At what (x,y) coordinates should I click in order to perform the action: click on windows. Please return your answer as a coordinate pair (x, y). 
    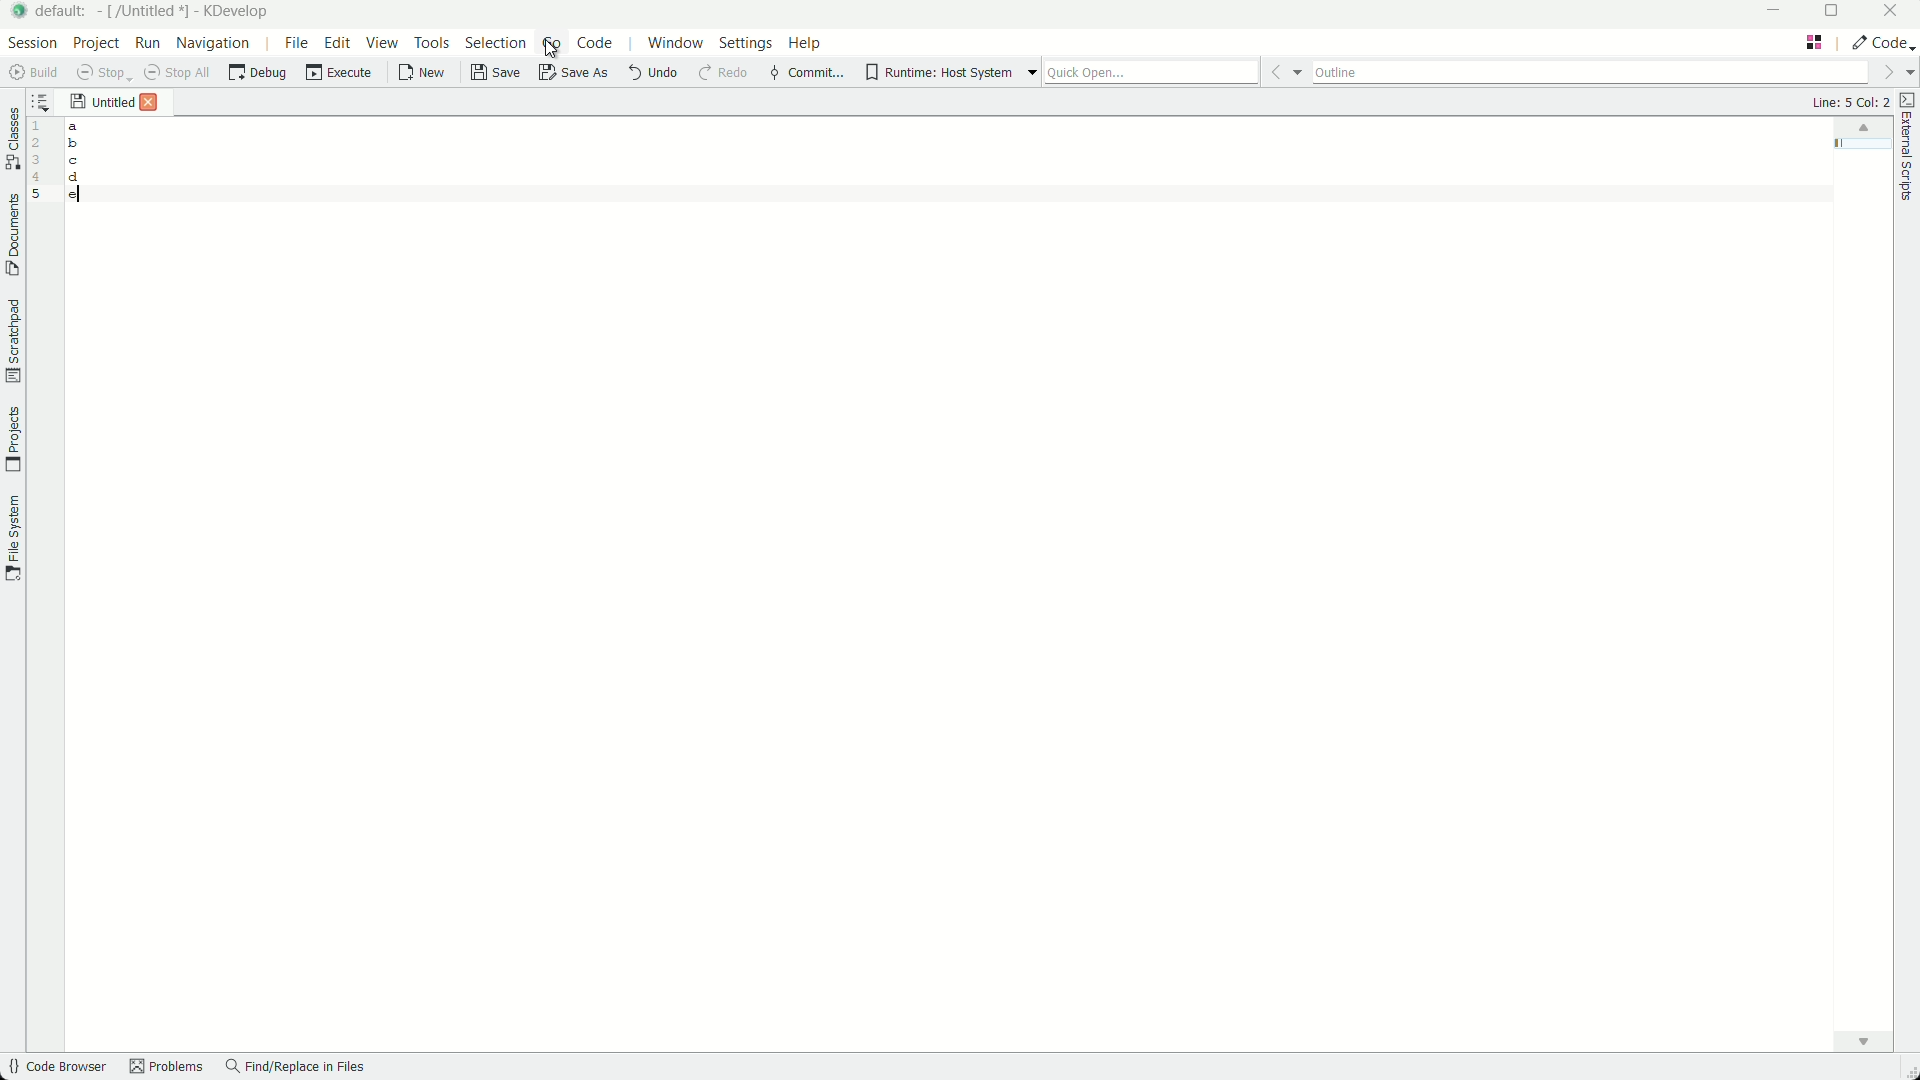
    Looking at the image, I should click on (673, 46).